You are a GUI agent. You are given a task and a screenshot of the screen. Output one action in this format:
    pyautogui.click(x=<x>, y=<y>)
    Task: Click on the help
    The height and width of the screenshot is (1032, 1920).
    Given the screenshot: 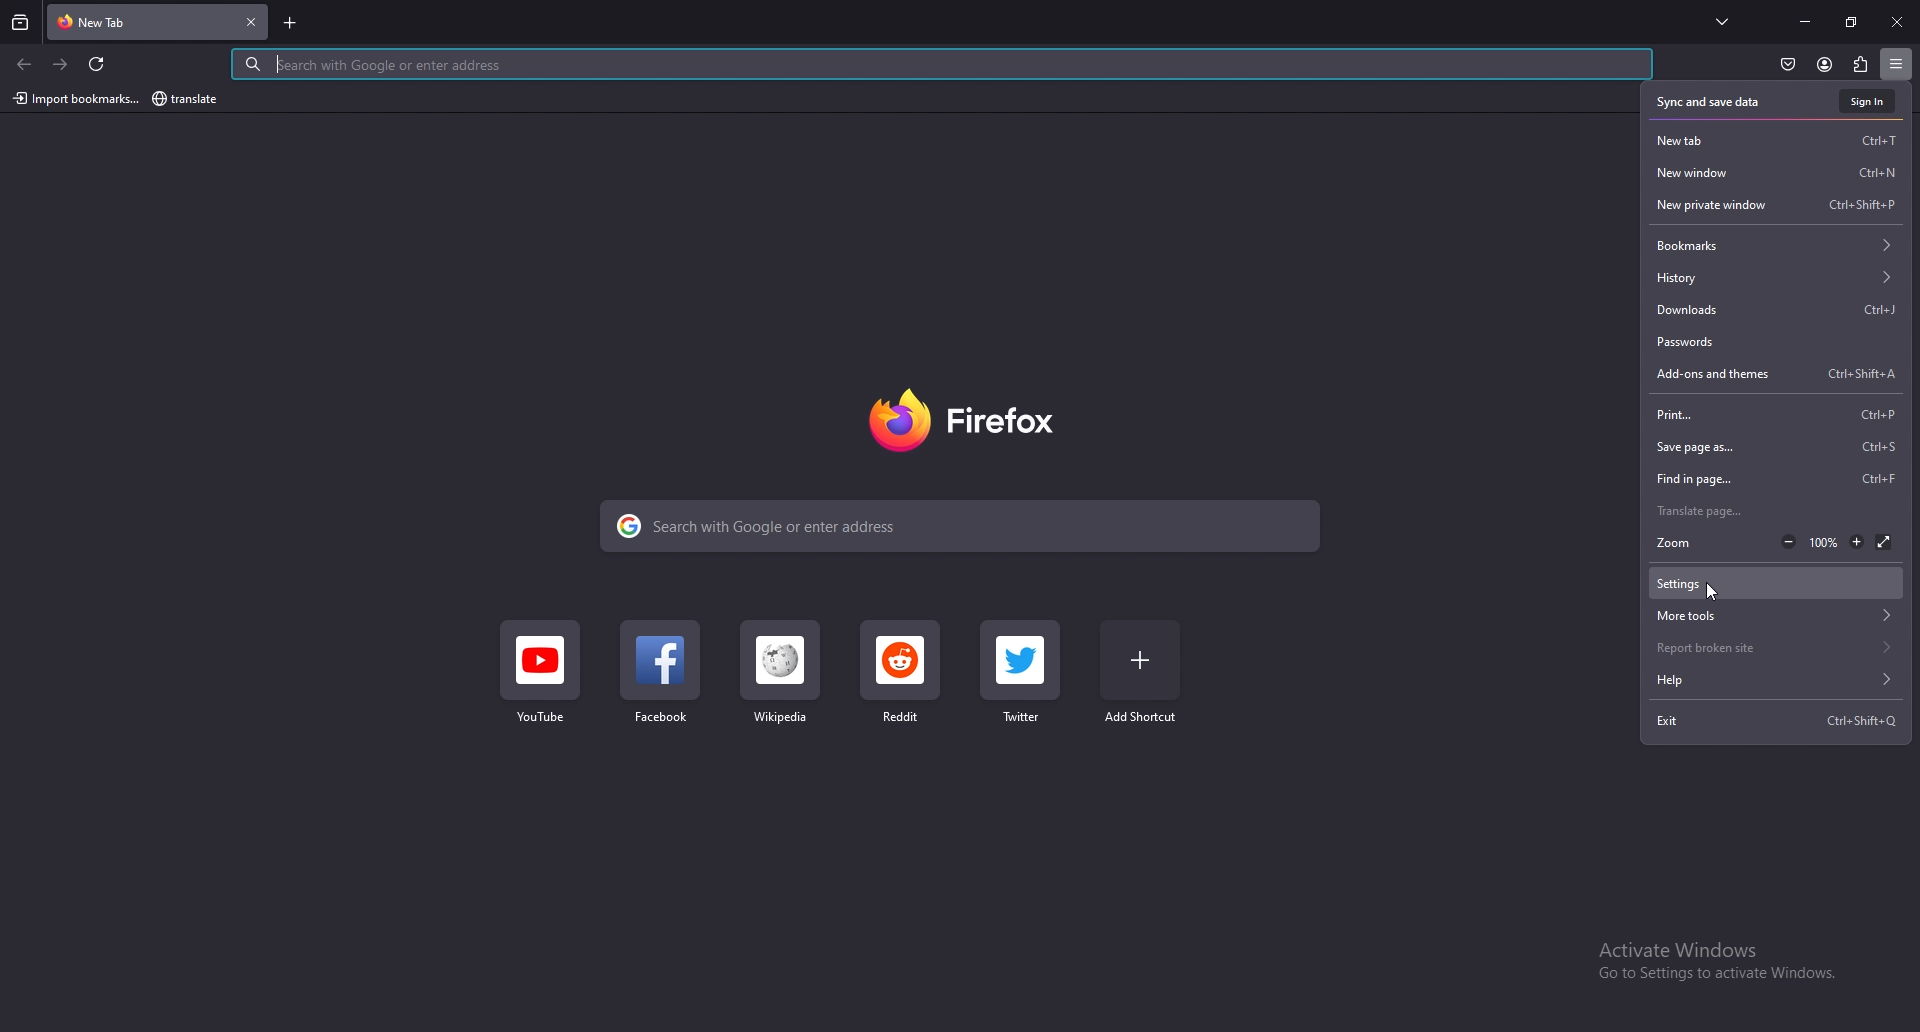 What is the action you would take?
    pyautogui.click(x=1777, y=680)
    